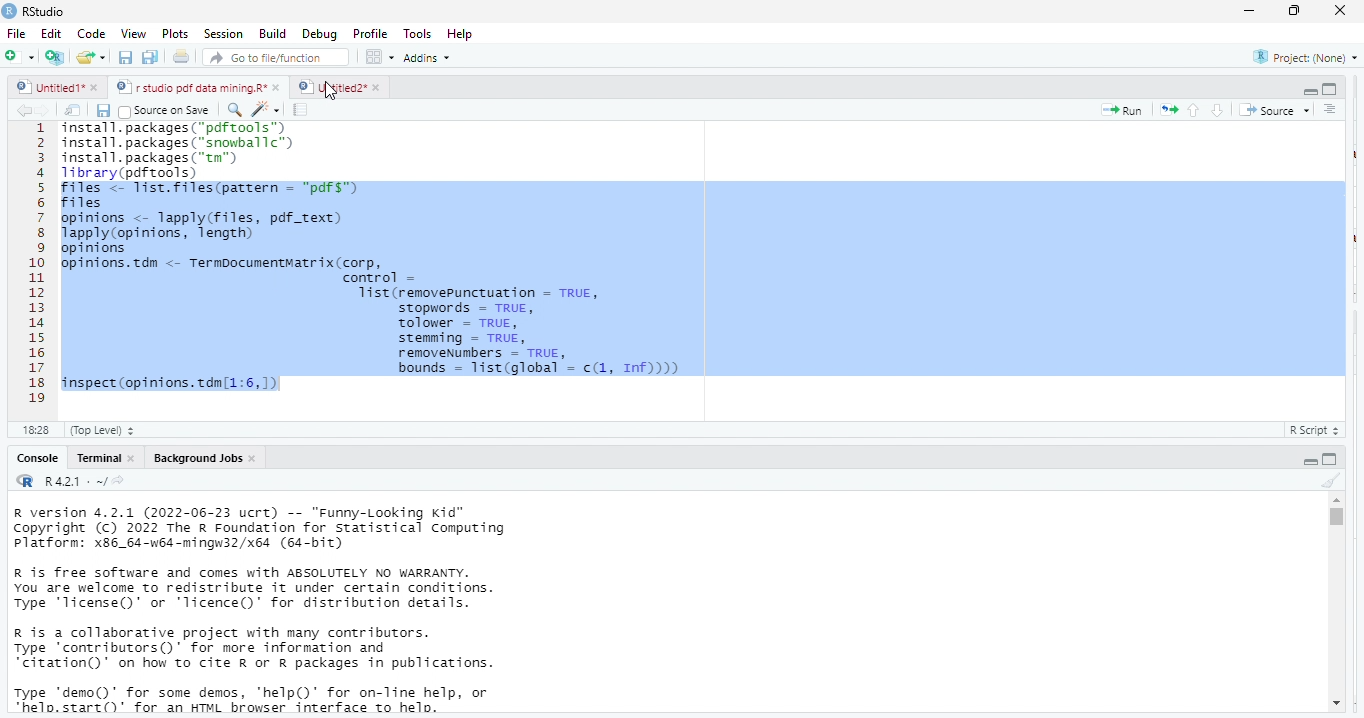 The width and height of the screenshot is (1364, 718). Describe the element at coordinates (108, 430) in the screenshot. I see `top level` at that location.